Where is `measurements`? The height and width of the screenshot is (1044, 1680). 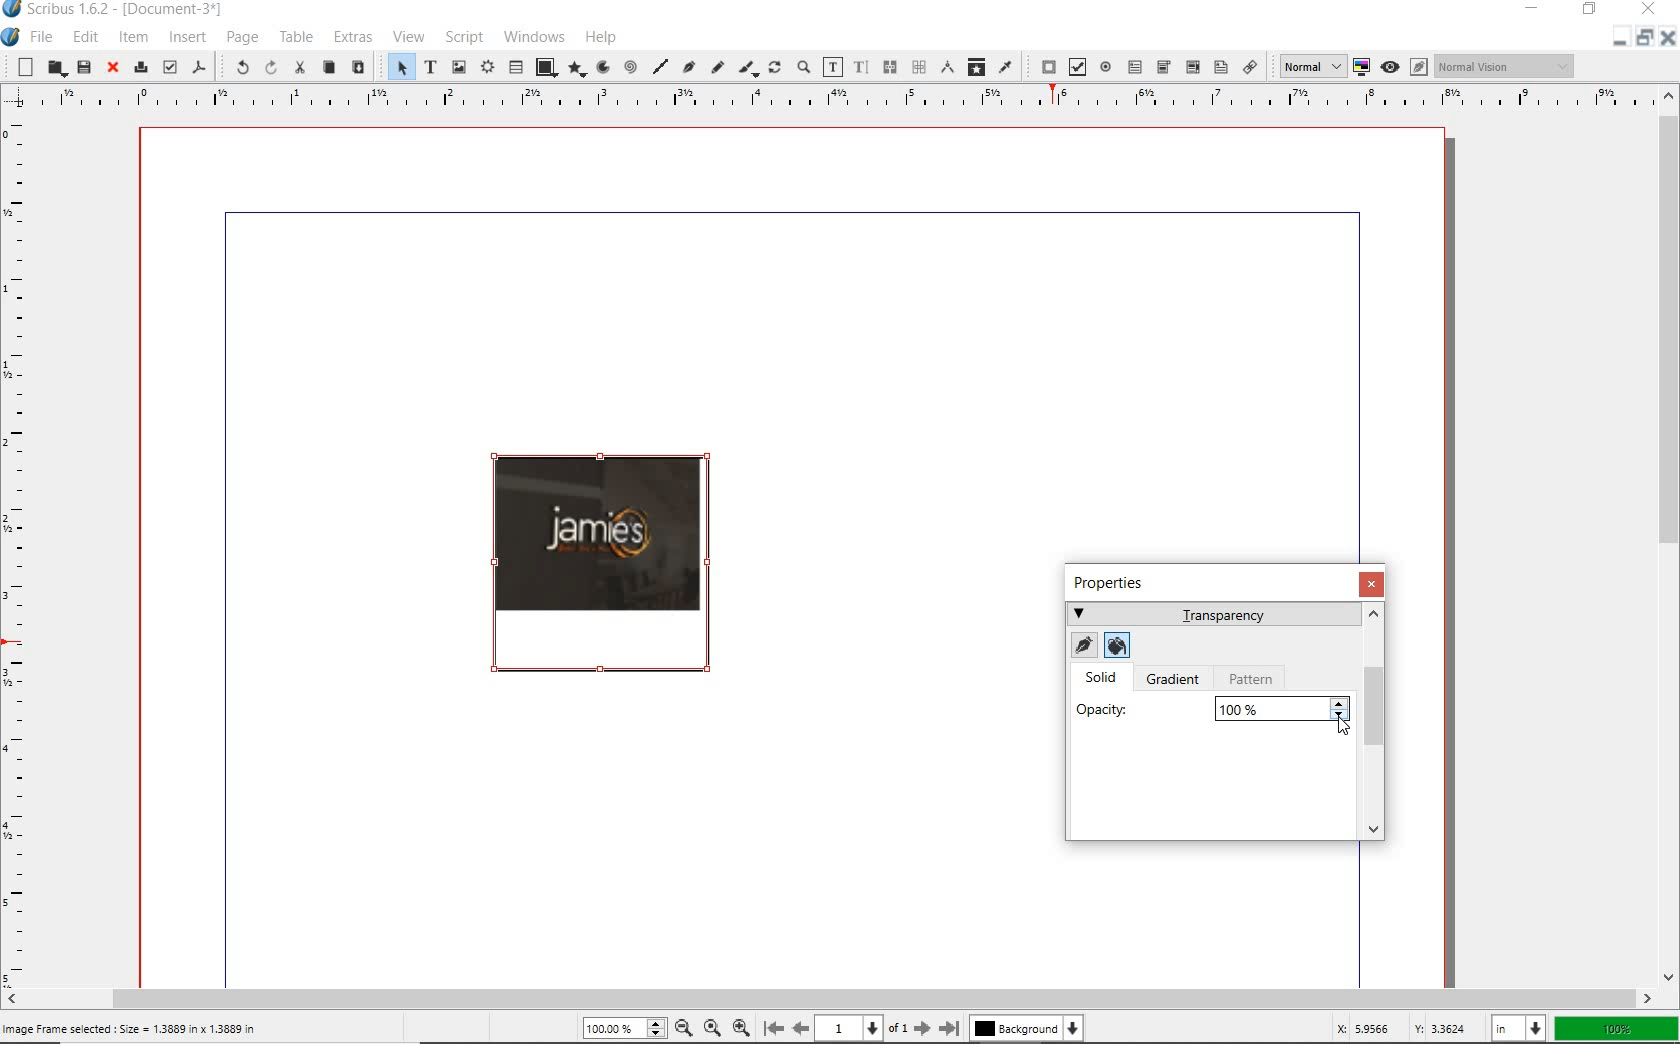
measurements is located at coordinates (944, 67).